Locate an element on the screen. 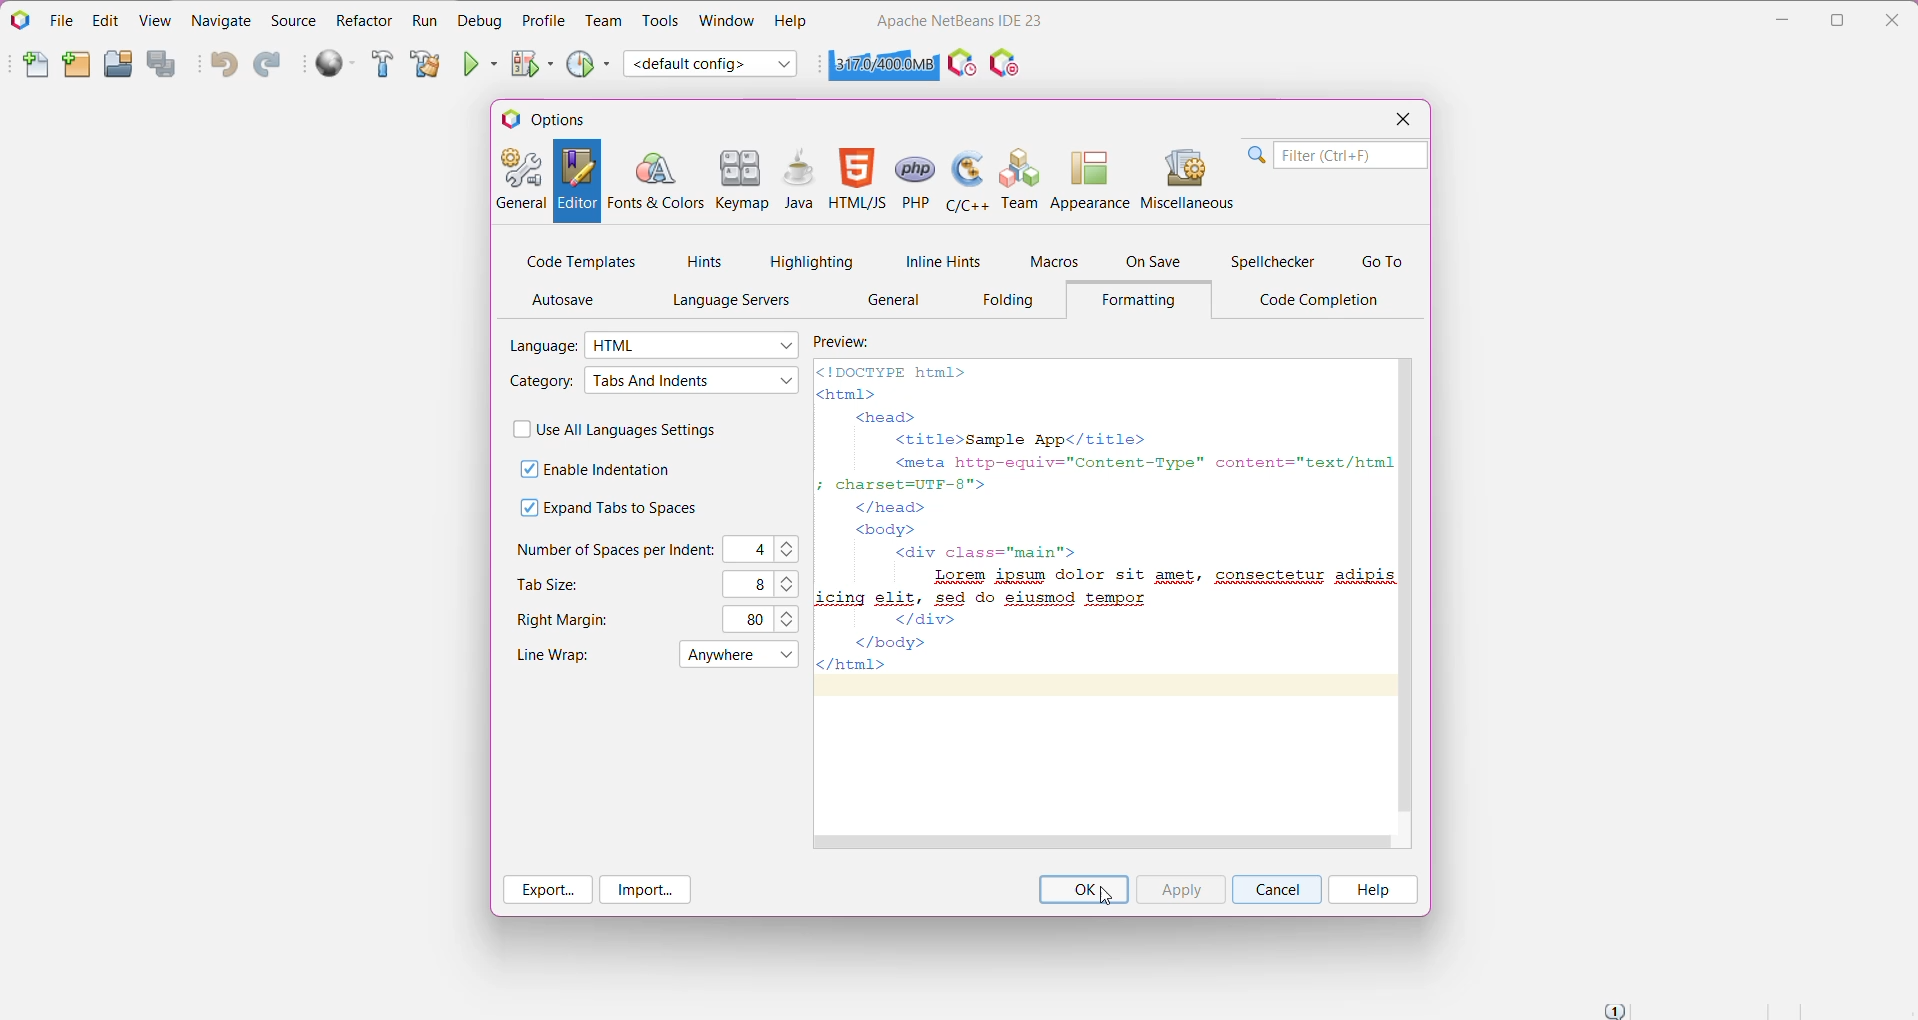 The height and width of the screenshot is (1020, 1918). Help is located at coordinates (791, 23).